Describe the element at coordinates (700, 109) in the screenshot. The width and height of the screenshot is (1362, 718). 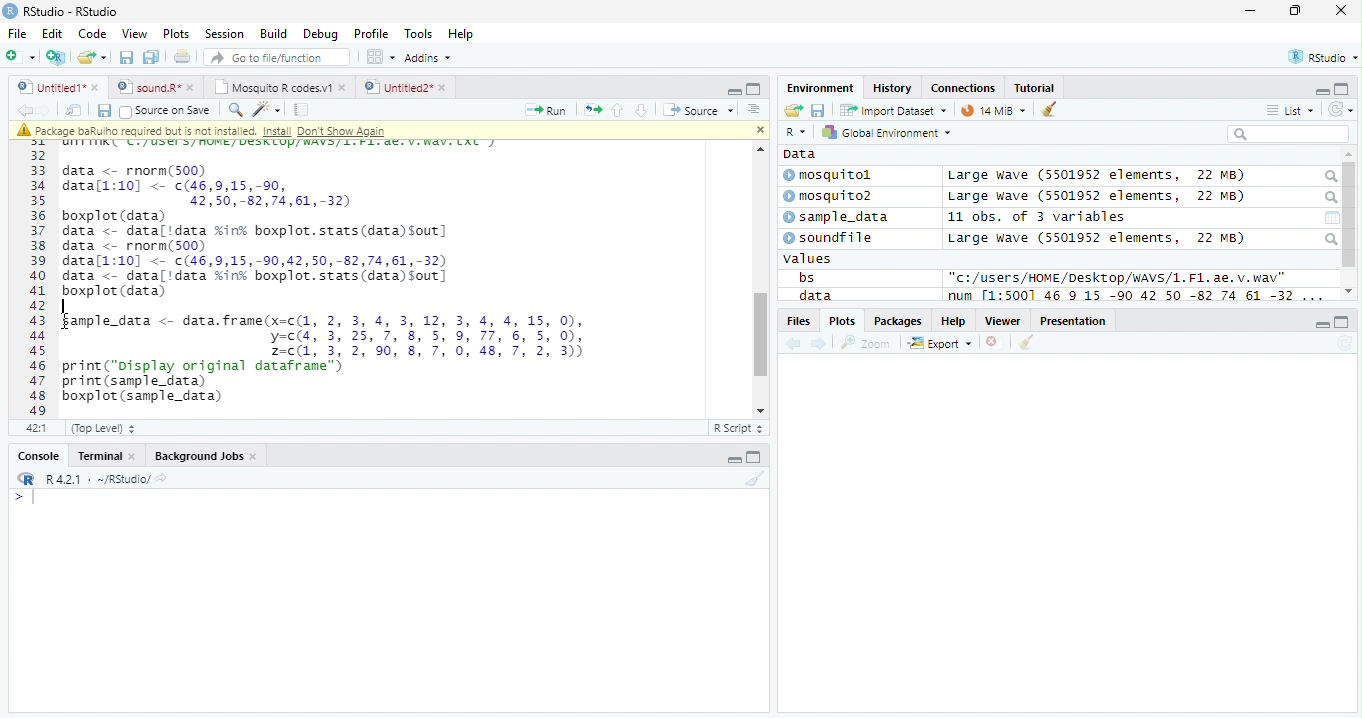
I see `Source` at that location.